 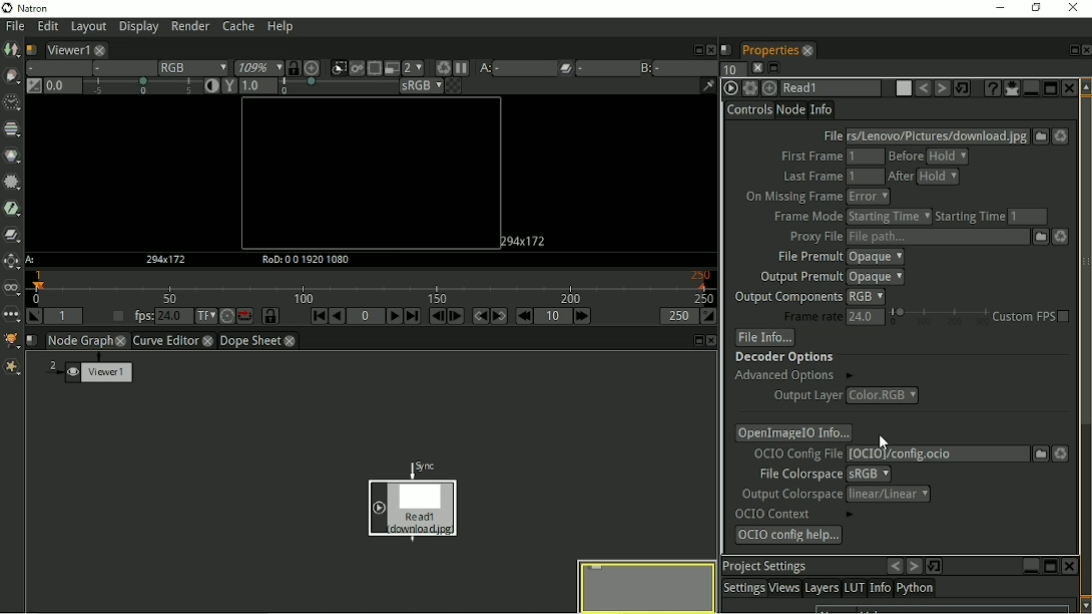 What do you see at coordinates (817, 195) in the screenshot?
I see `On missing frame` at bounding box center [817, 195].